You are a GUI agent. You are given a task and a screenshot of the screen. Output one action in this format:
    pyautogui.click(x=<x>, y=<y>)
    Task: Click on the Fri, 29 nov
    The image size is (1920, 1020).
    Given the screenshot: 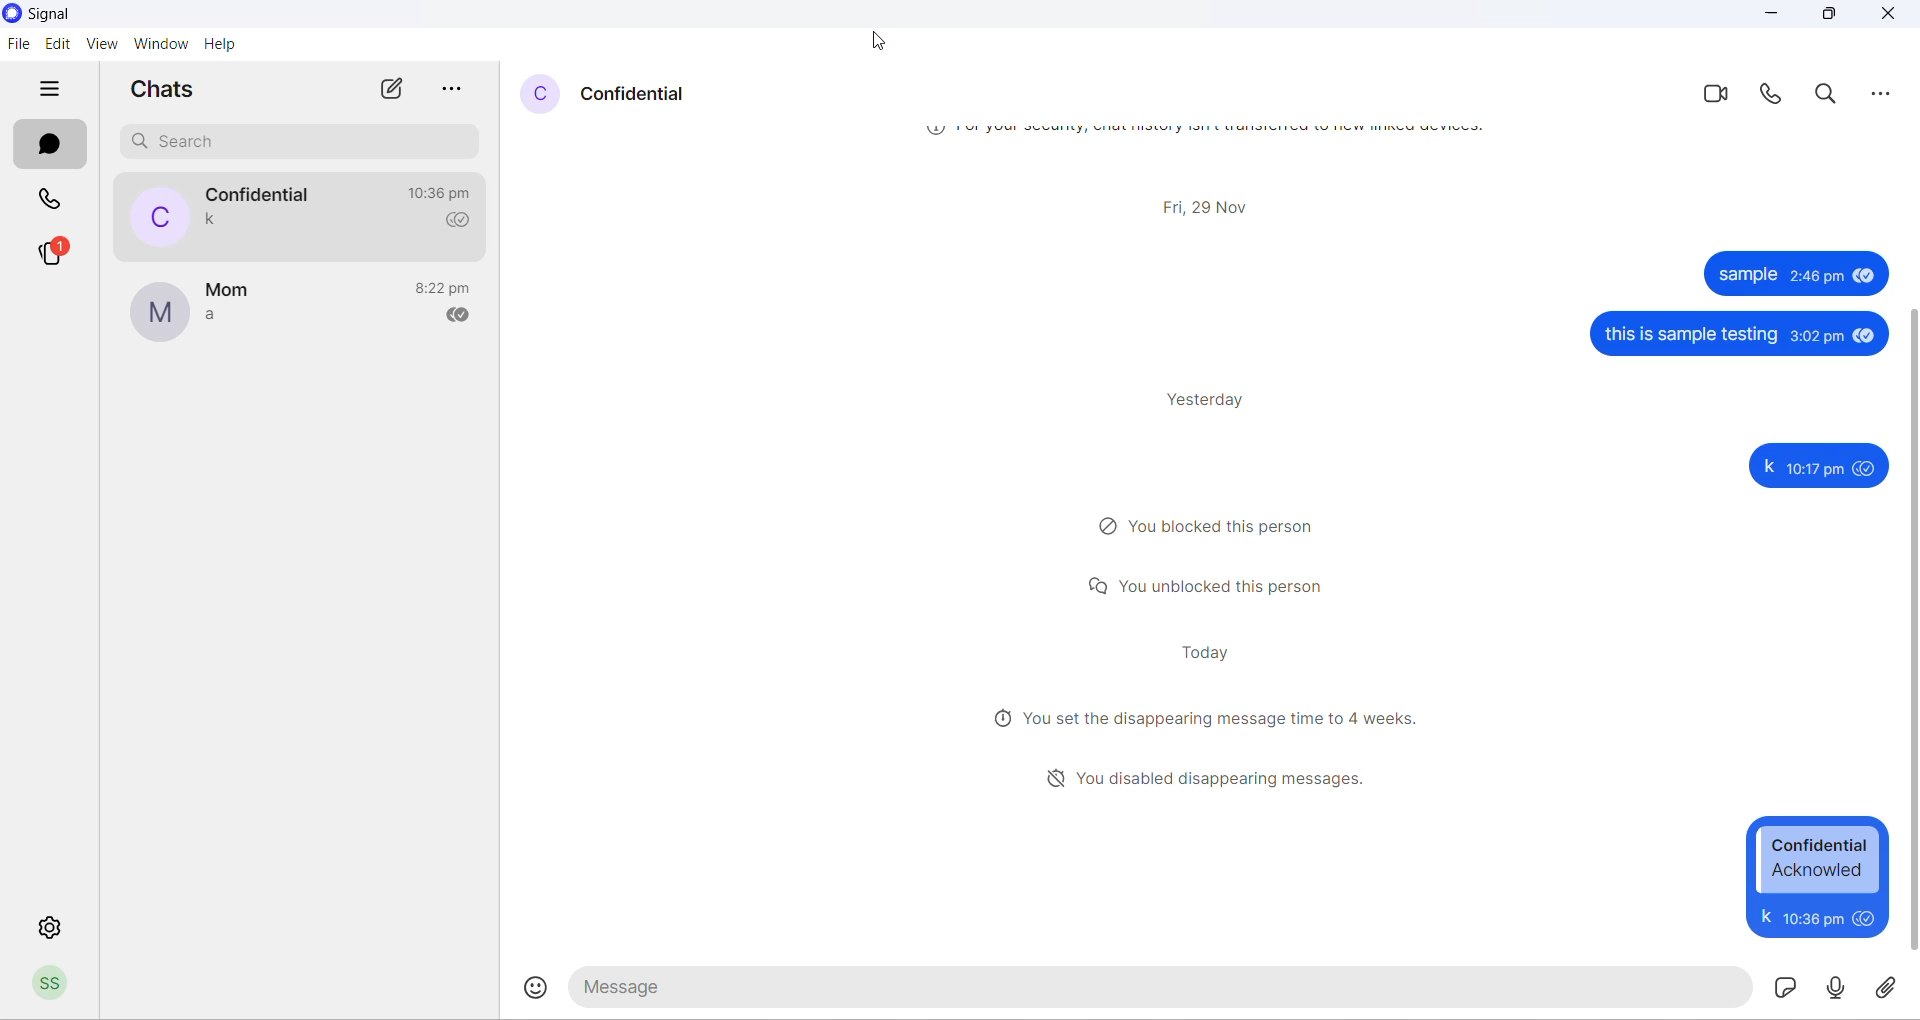 What is the action you would take?
    pyautogui.click(x=1205, y=204)
    